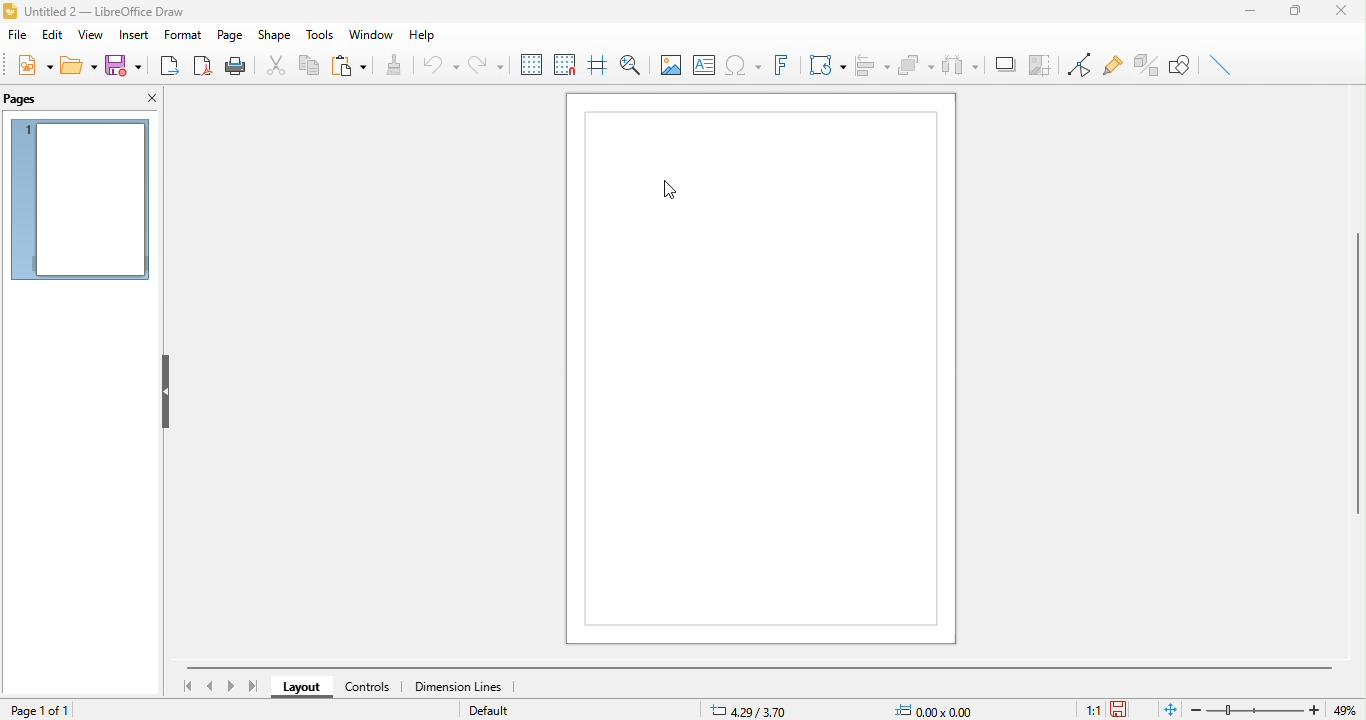 This screenshot has width=1366, height=720. Describe the element at coordinates (10, 12) in the screenshot. I see `Libre Logo` at that location.